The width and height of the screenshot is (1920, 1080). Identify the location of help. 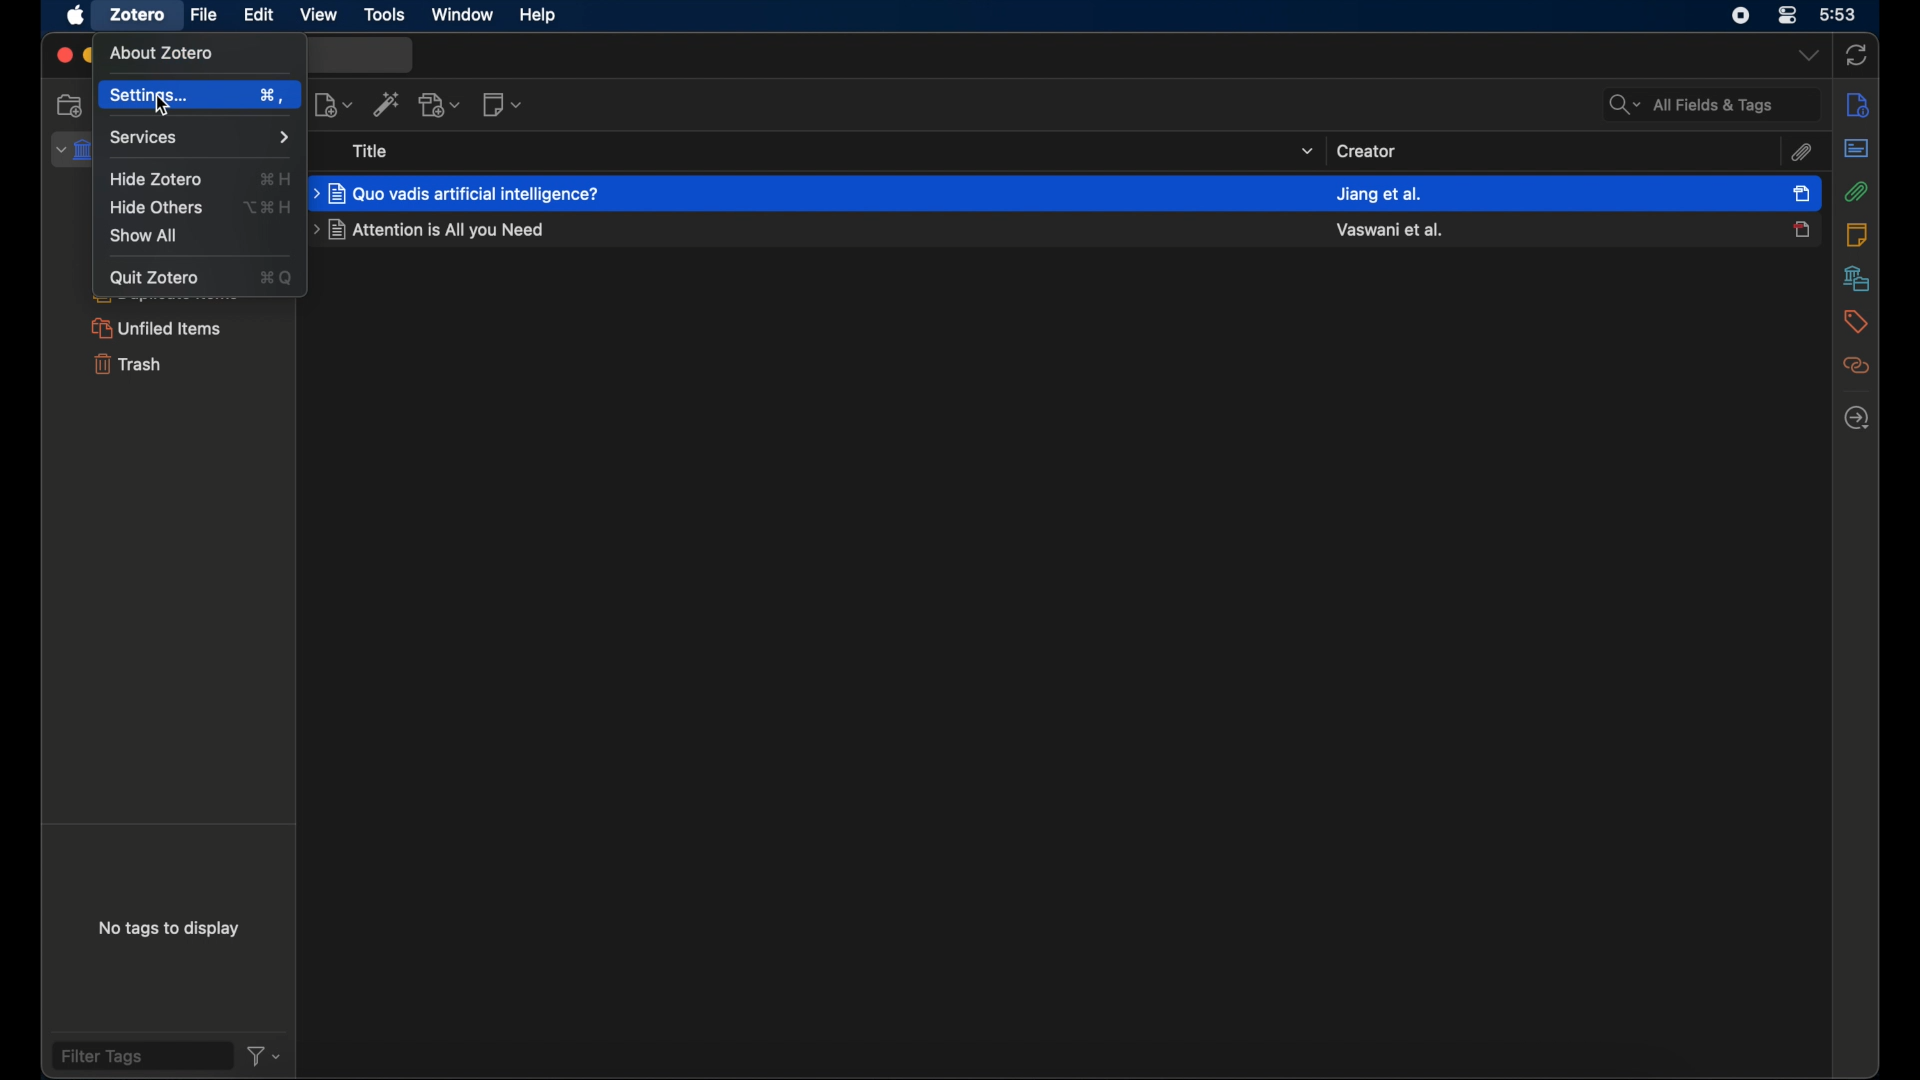
(541, 15).